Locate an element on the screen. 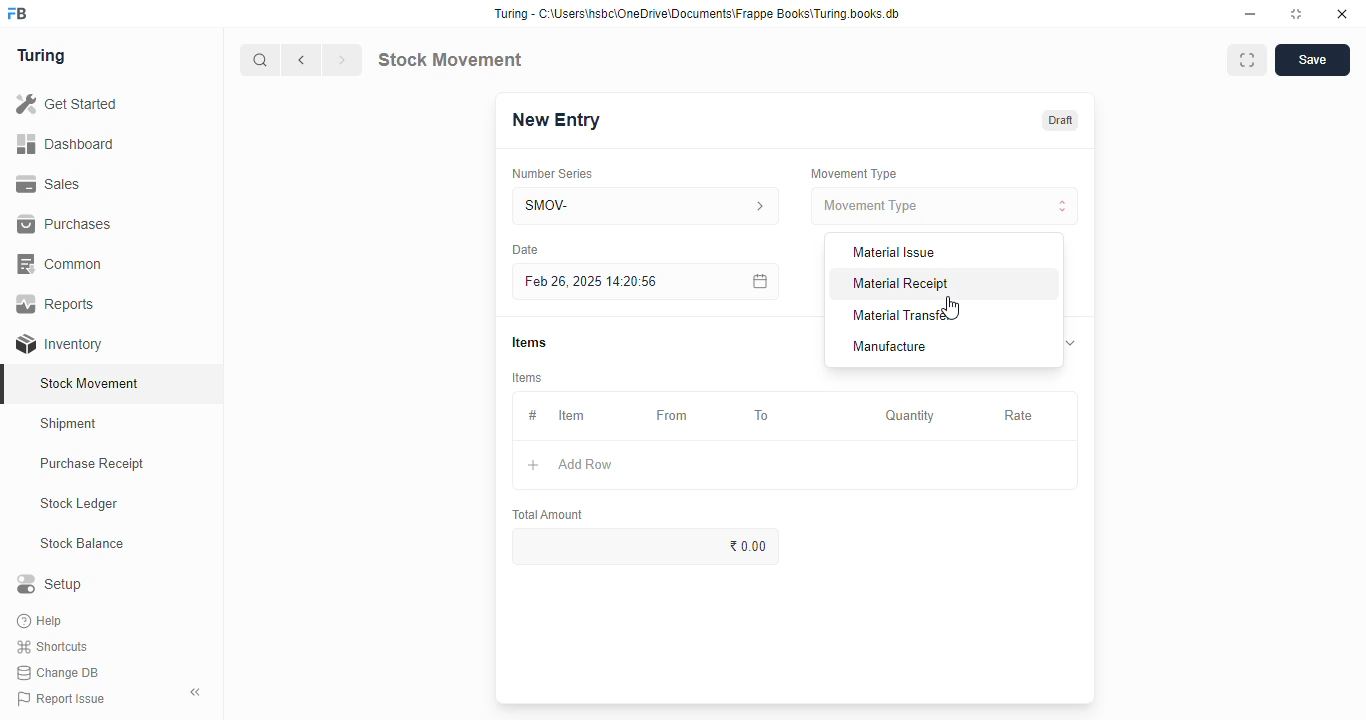 The image size is (1366, 720). report issue is located at coordinates (61, 698).